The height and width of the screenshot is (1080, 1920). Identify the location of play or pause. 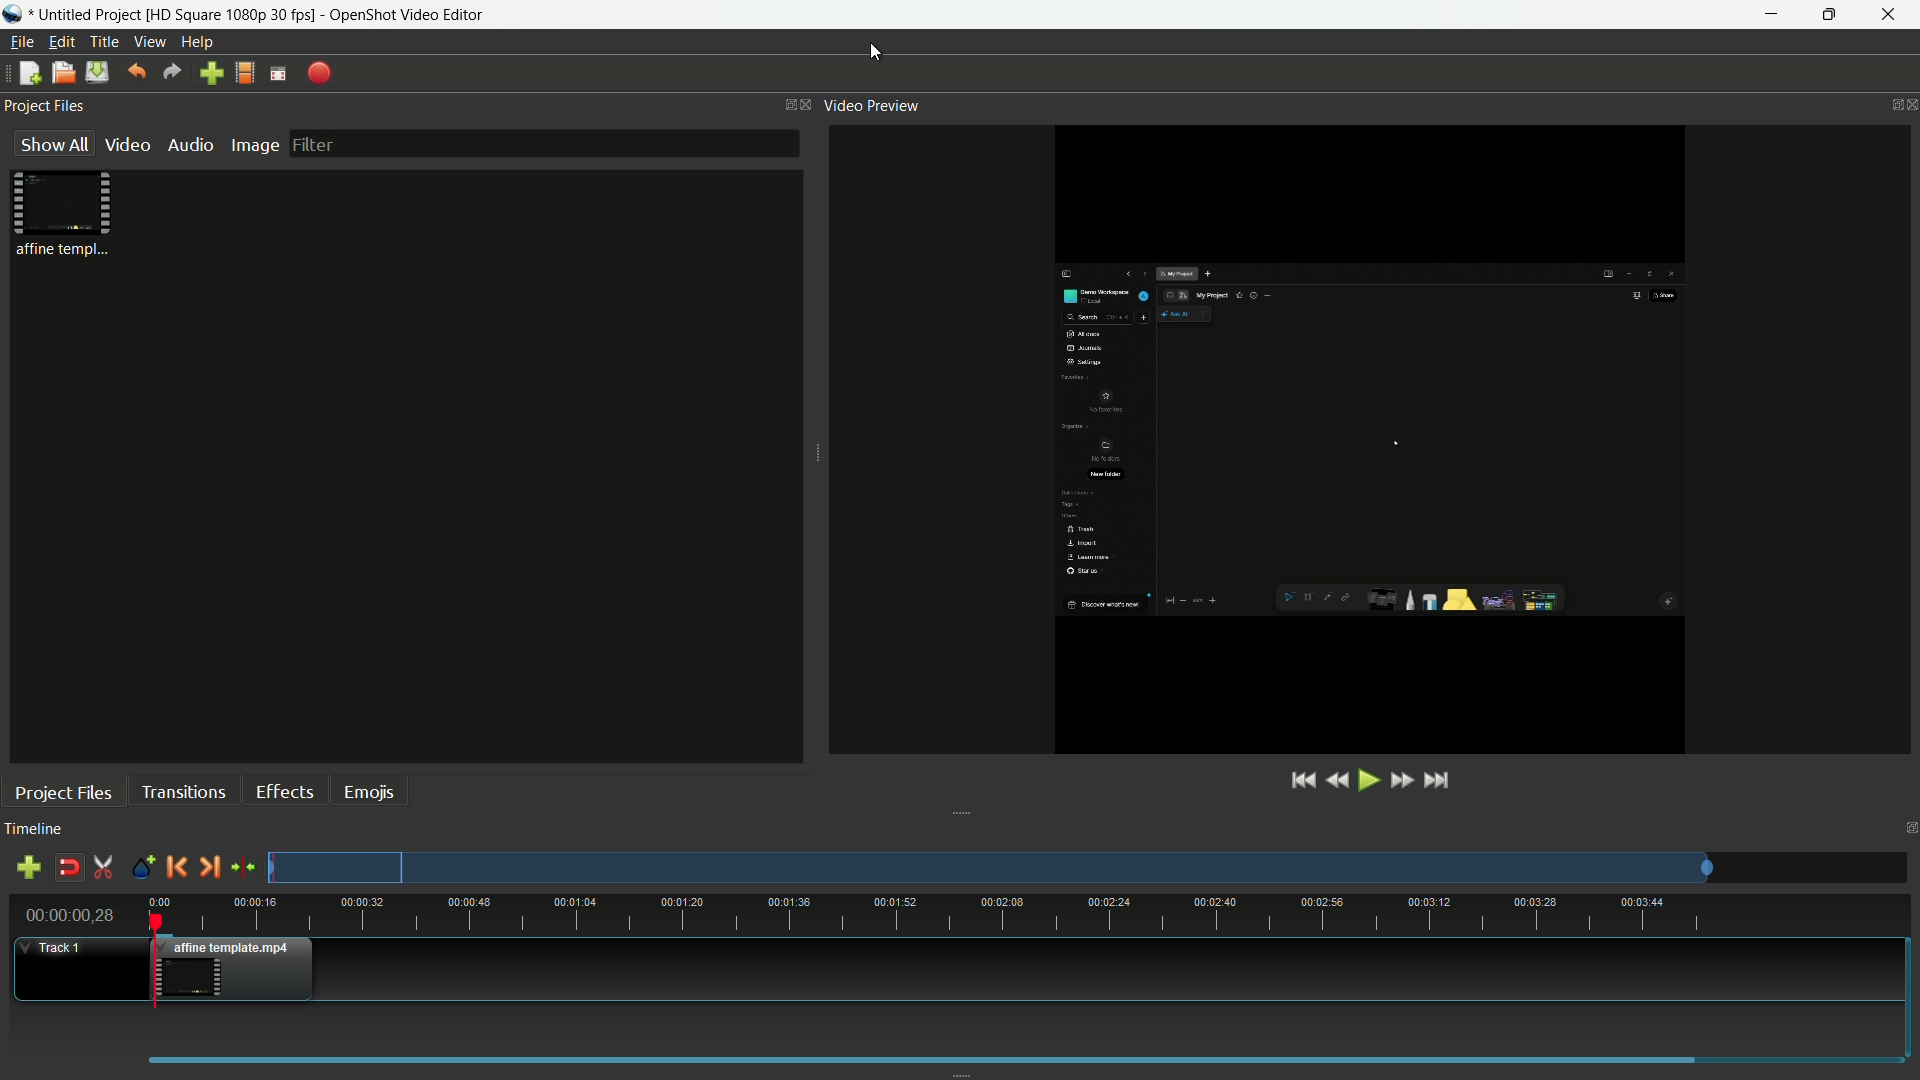
(1369, 782).